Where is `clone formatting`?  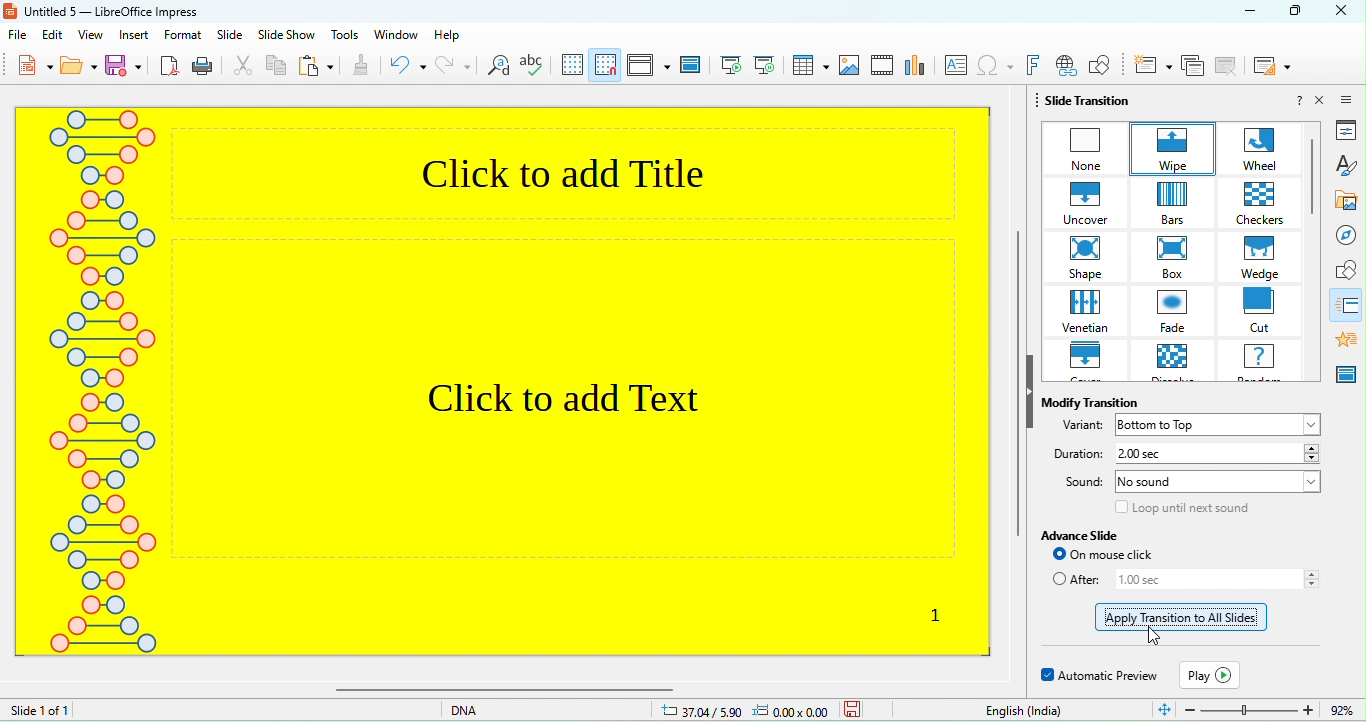
clone formatting is located at coordinates (363, 68).